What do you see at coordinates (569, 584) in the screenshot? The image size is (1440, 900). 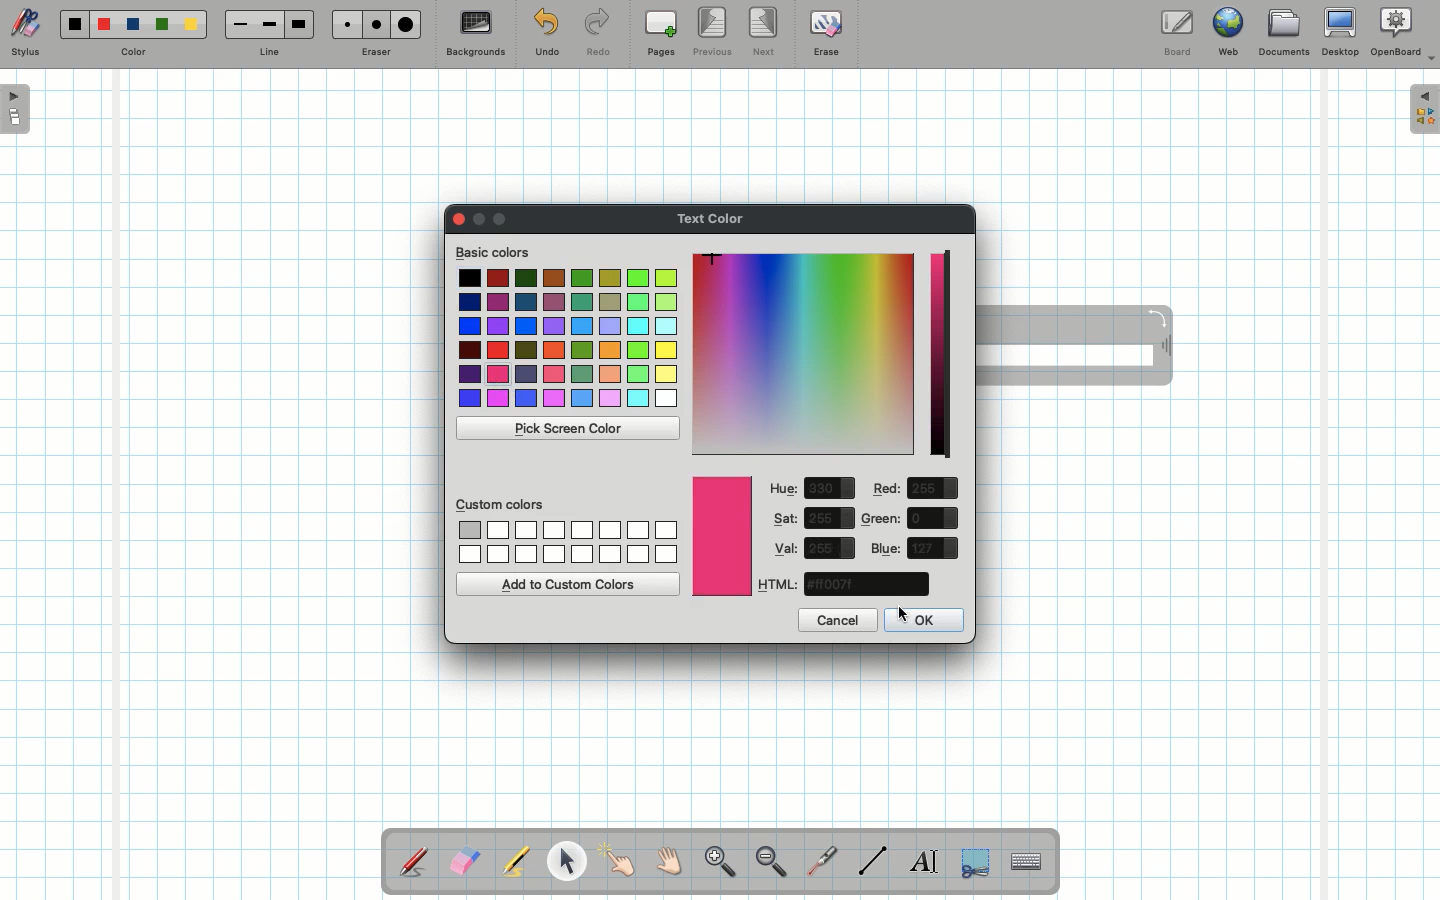 I see `Add to custom colors` at bounding box center [569, 584].